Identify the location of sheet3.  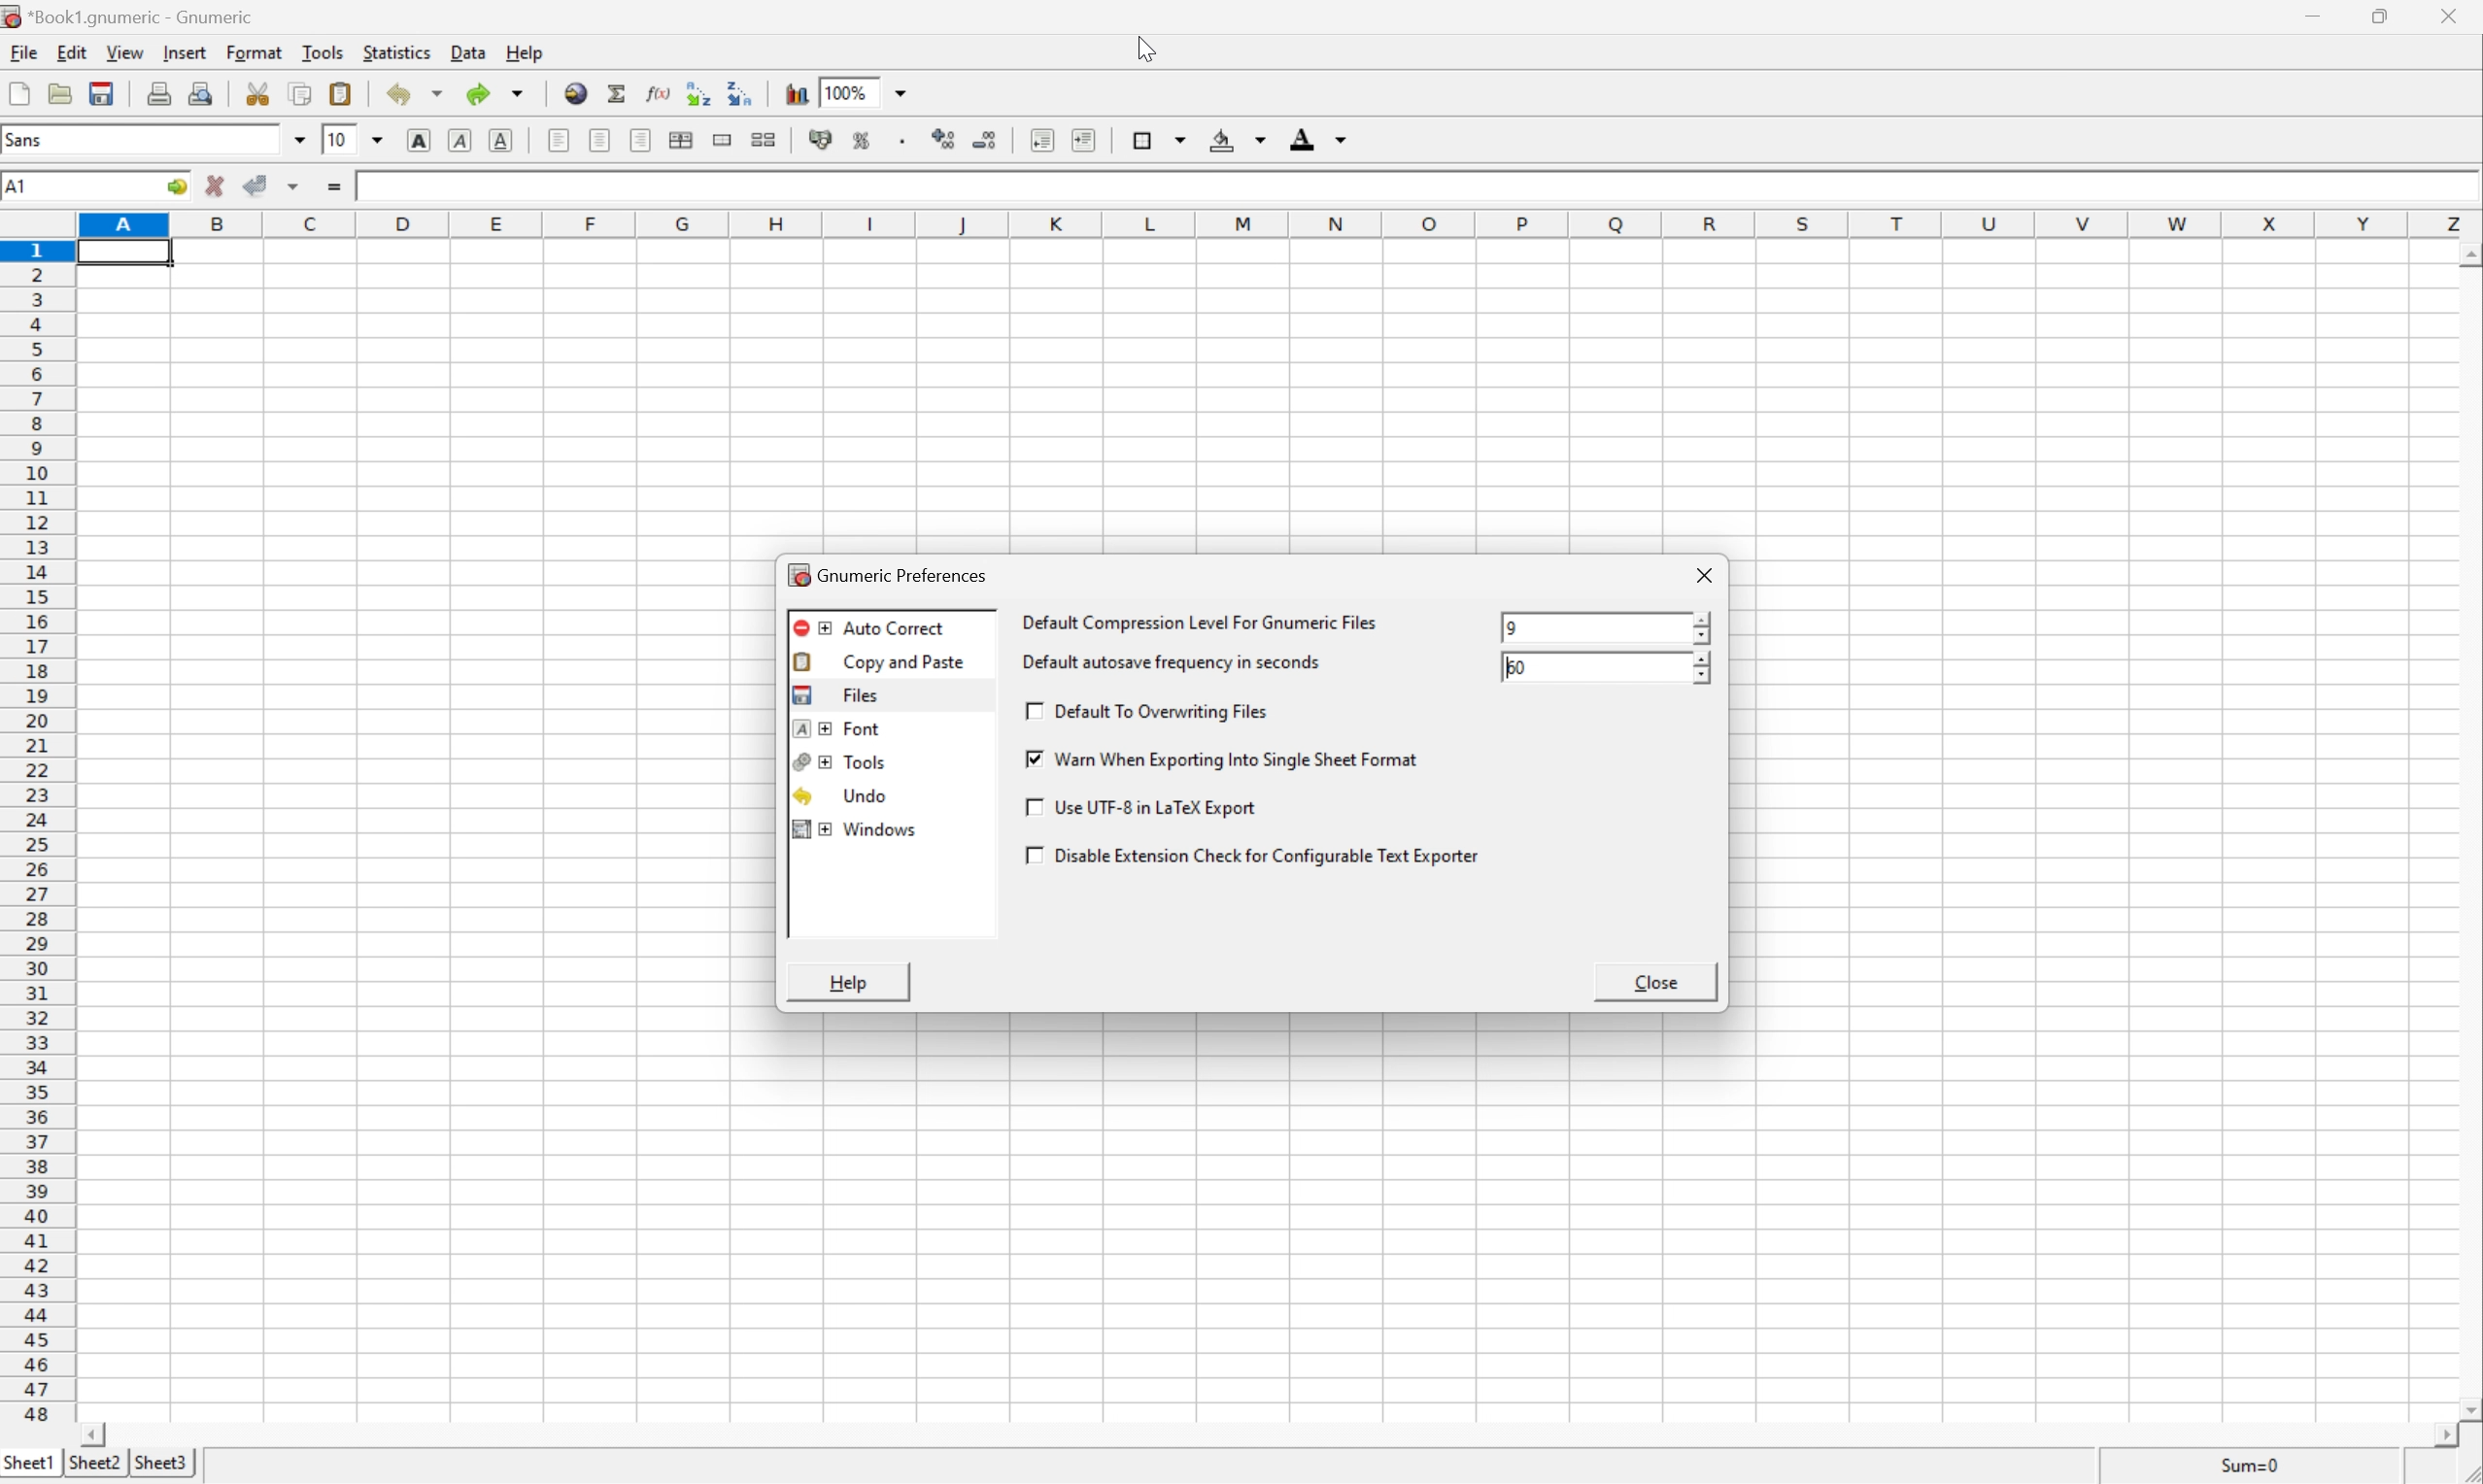
(160, 1468).